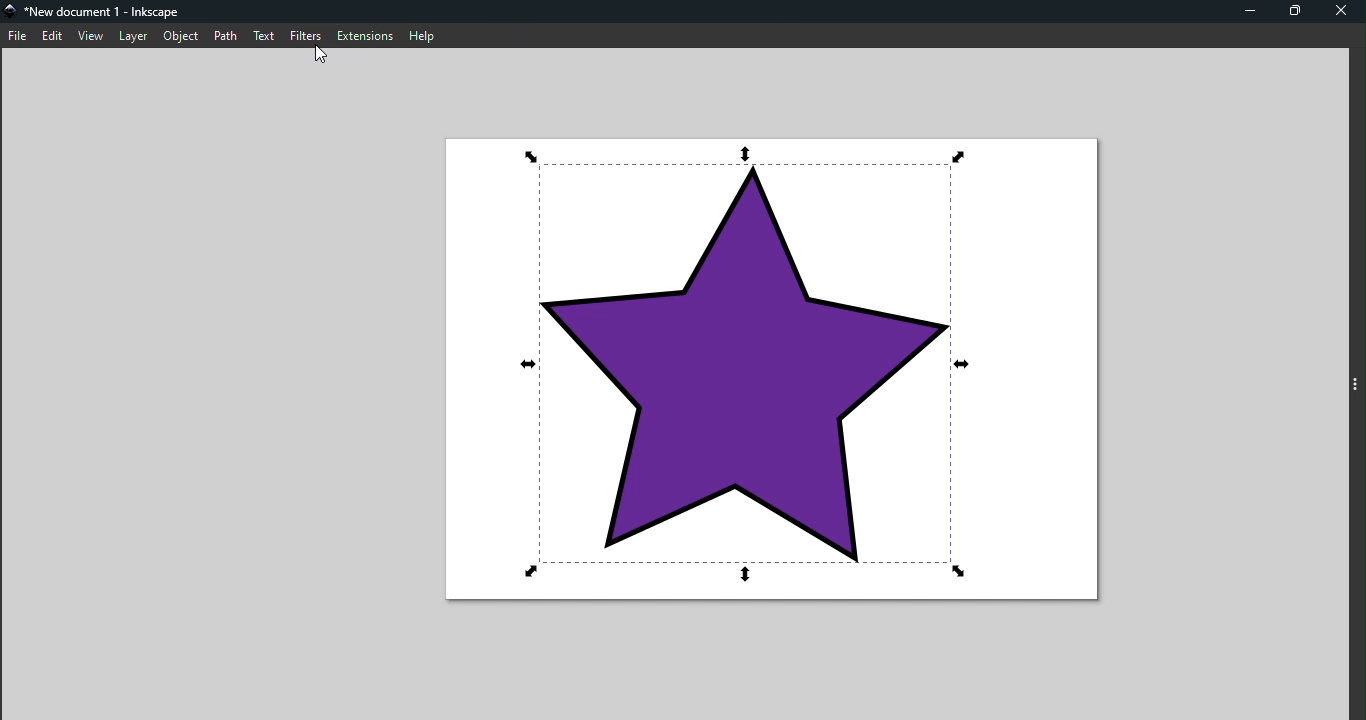 This screenshot has height=720, width=1366. What do you see at coordinates (303, 35) in the screenshot?
I see `Filters` at bounding box center [303, 35].